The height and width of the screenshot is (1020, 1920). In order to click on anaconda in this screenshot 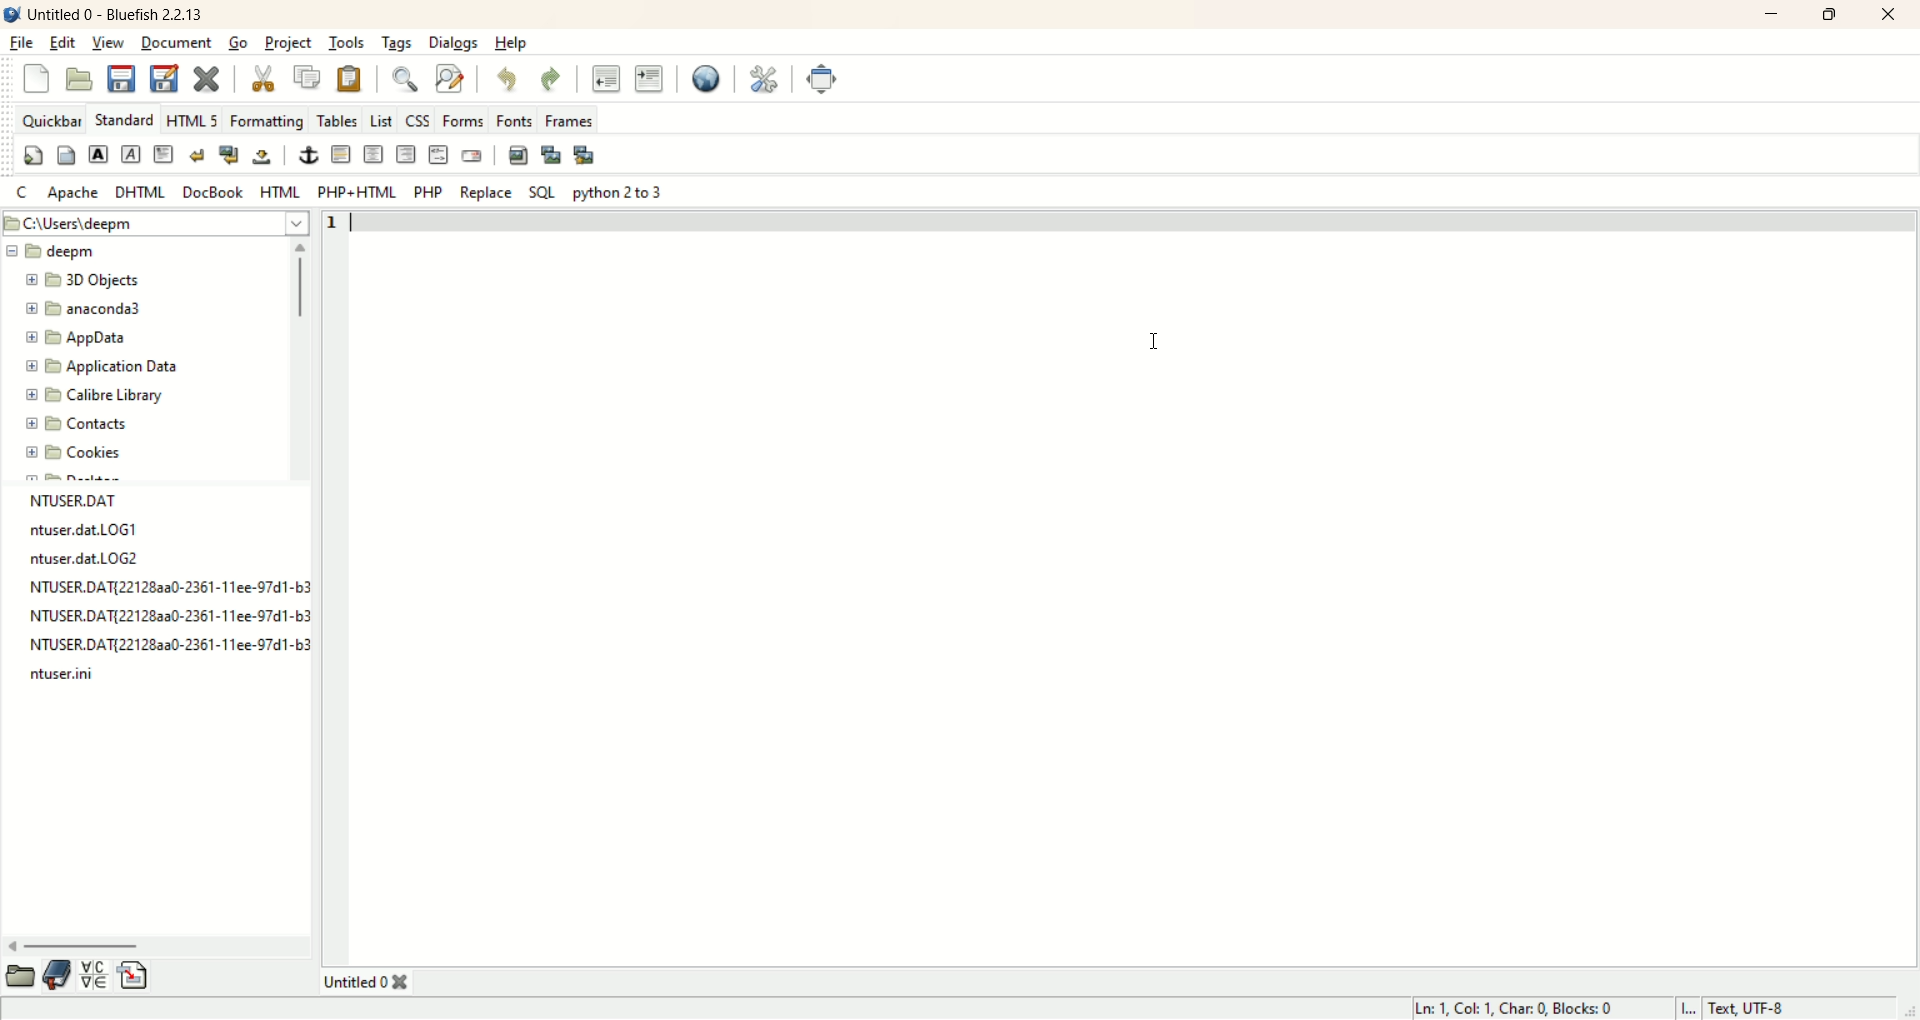, I will do `click(95, 308)`.